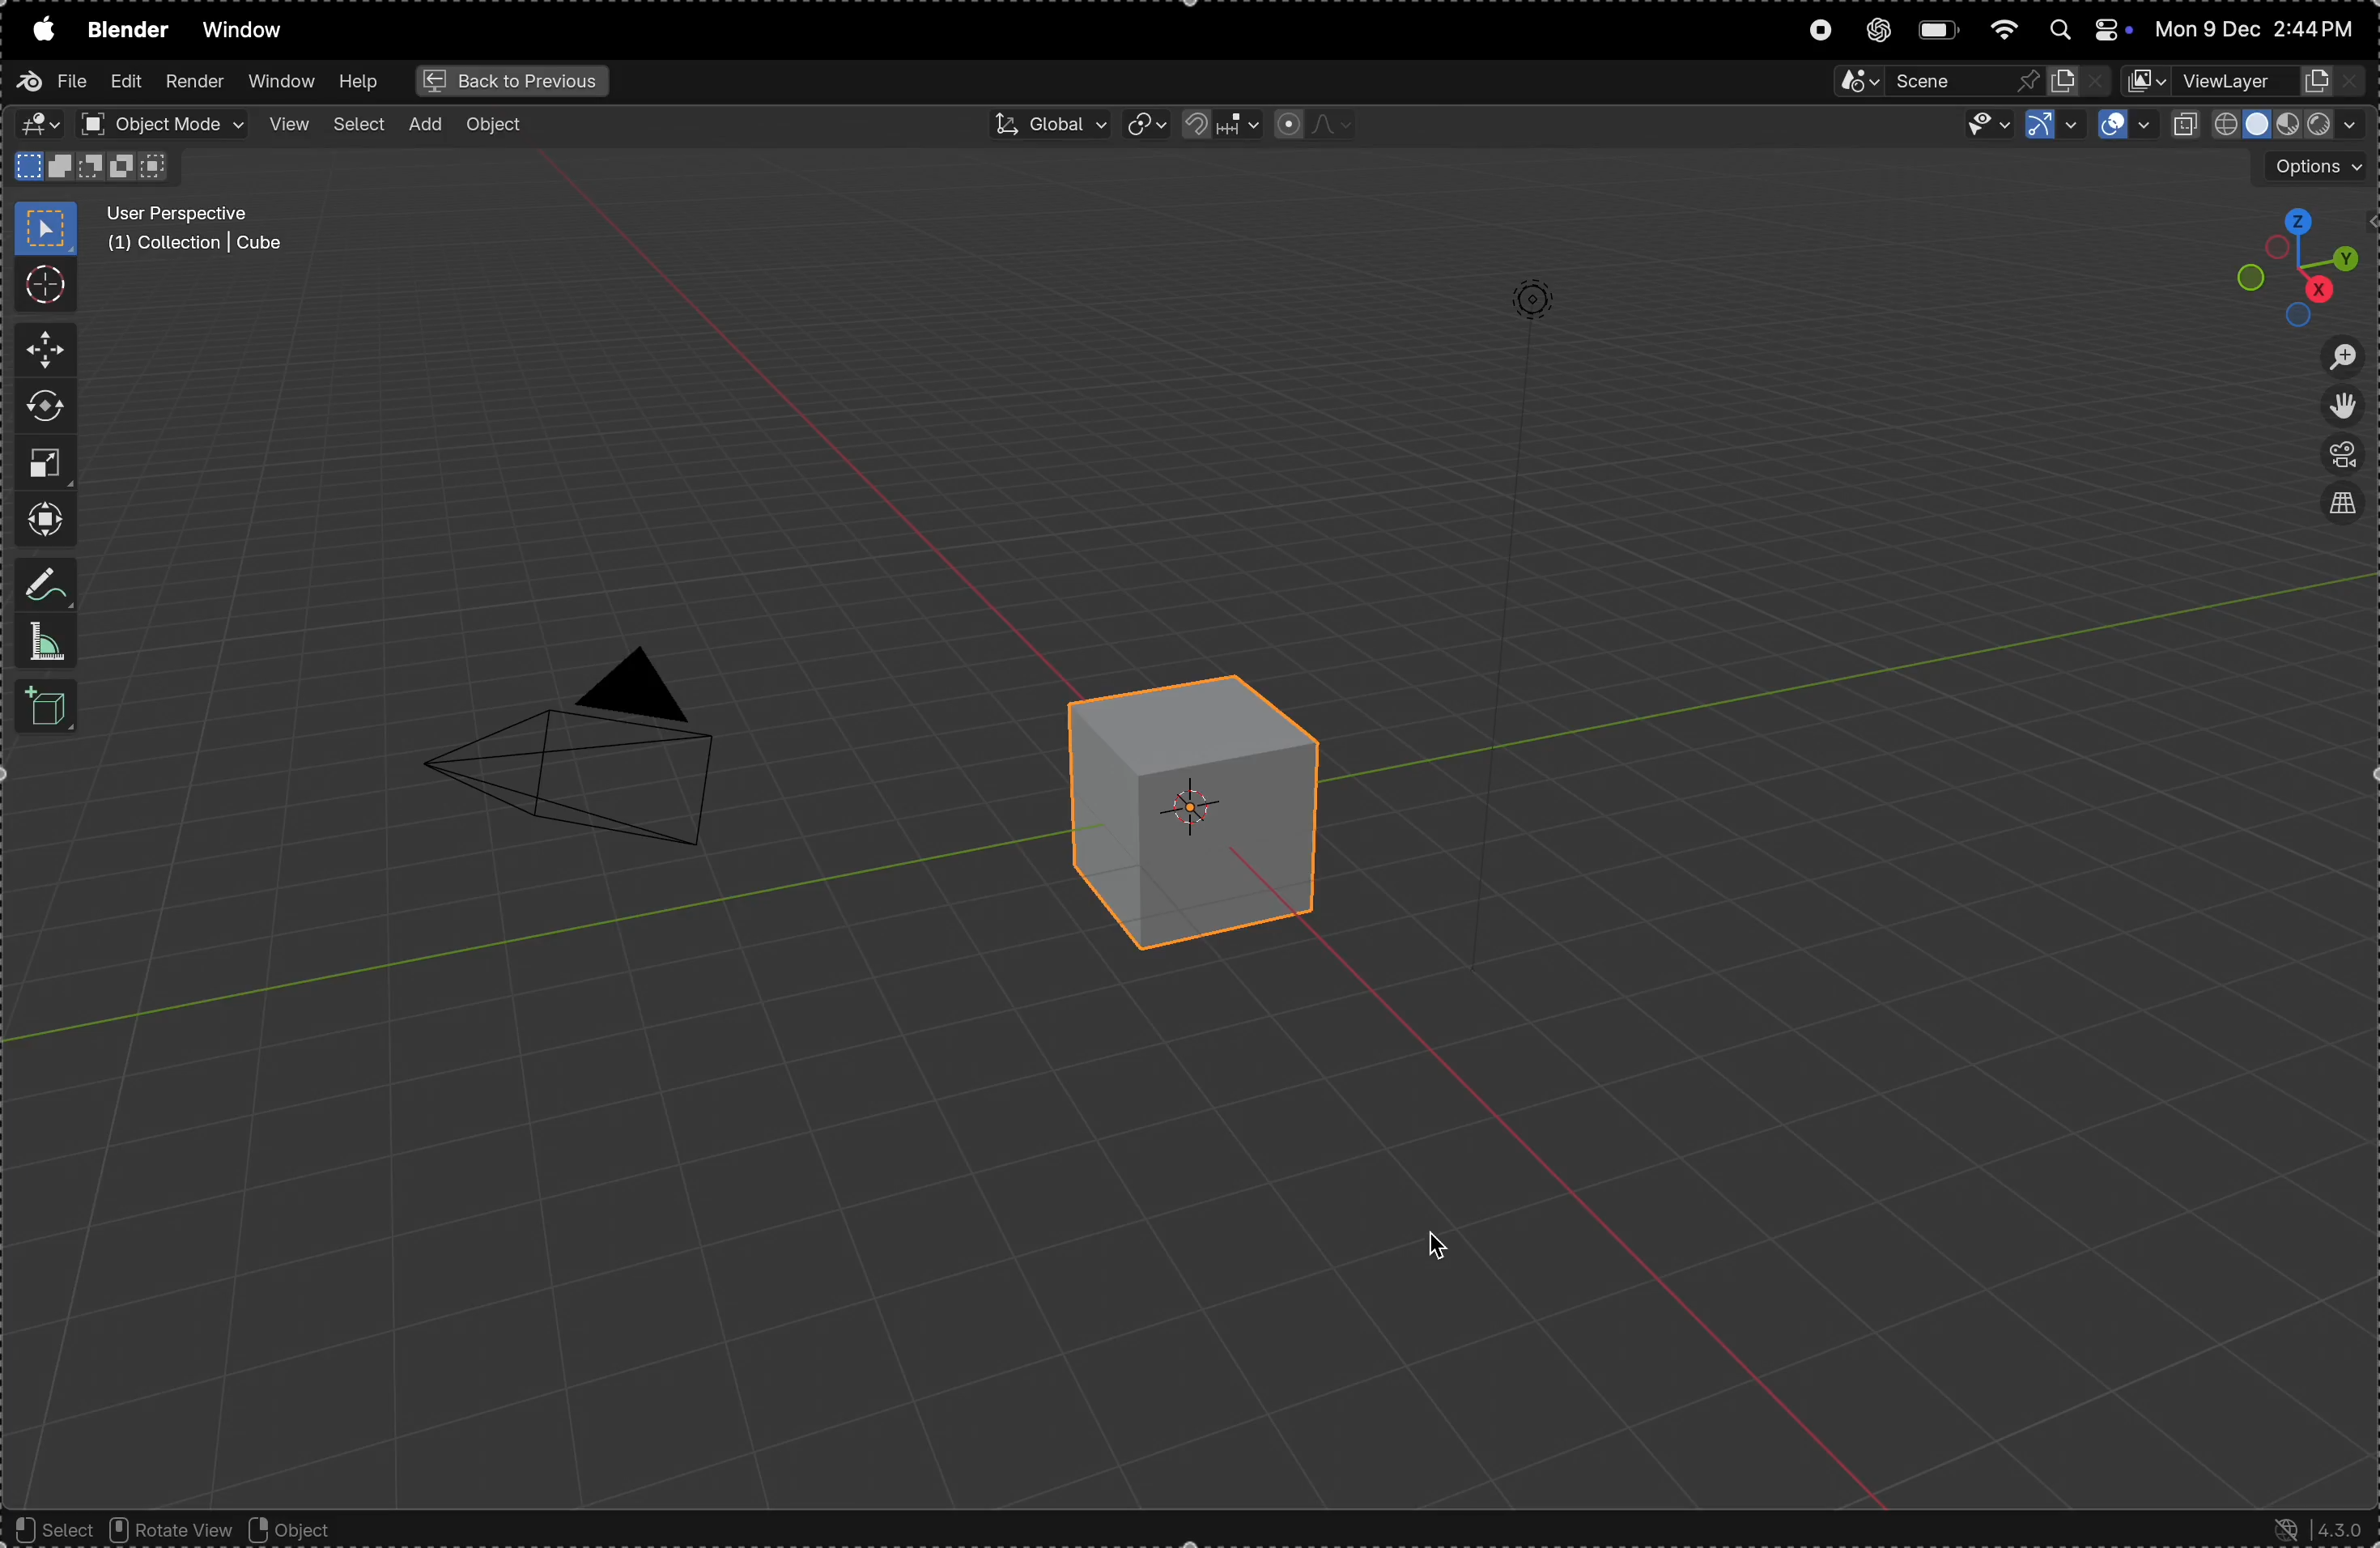 The image size is (2380, 1548). I want to click on object, so click(500, 127).